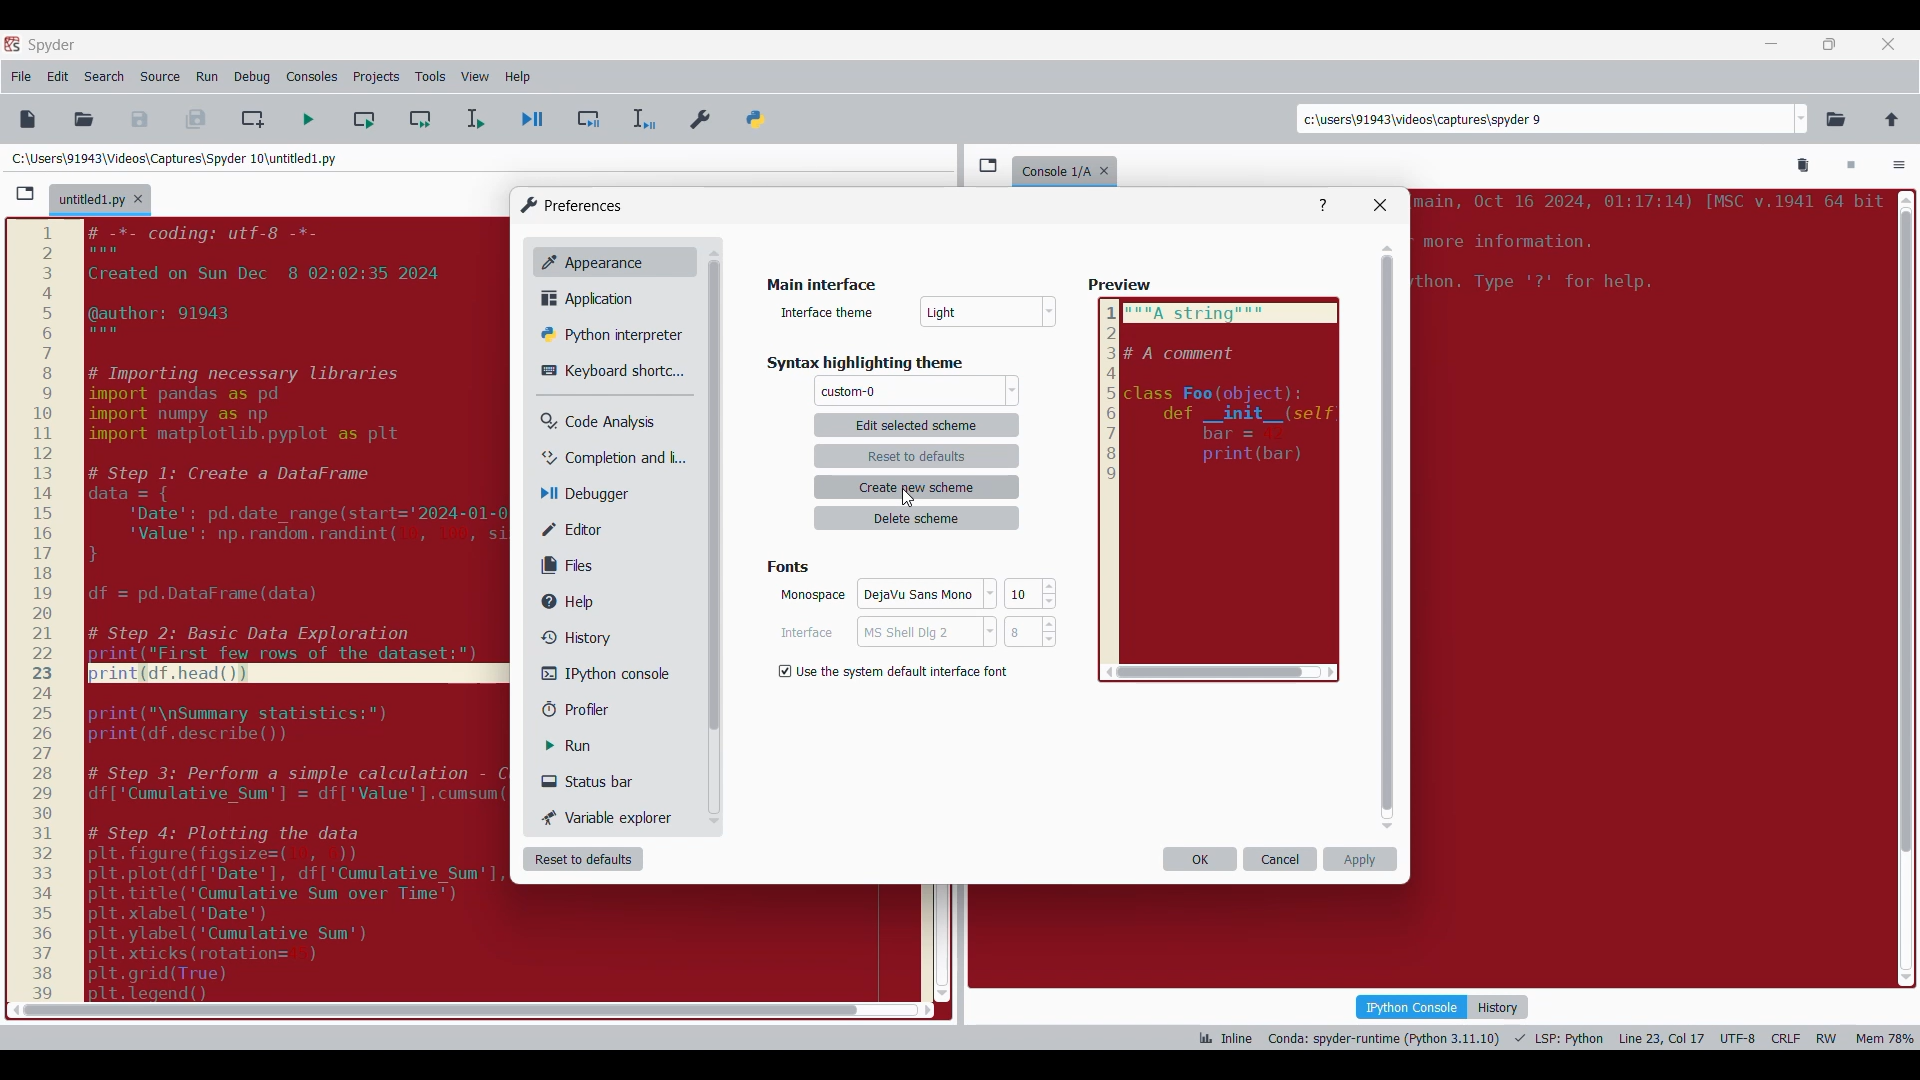  What do you see at coordinates (252, 77) in the screenshot?
I see `Debug menu` at bounding box center [252, 77].